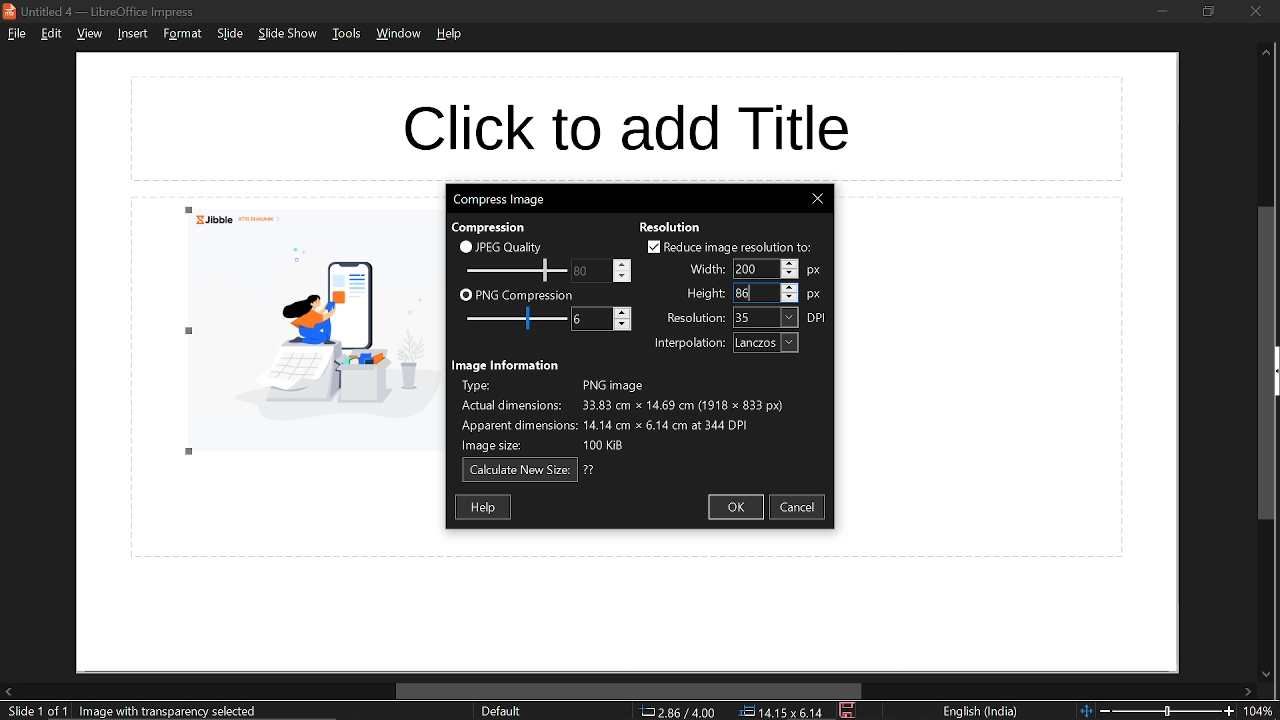 The width and height of the screenshot is (1280, 720). What do you see at coordinates (401, 34) in the screenshot?
I see `window` at bounding box center [401, 34].